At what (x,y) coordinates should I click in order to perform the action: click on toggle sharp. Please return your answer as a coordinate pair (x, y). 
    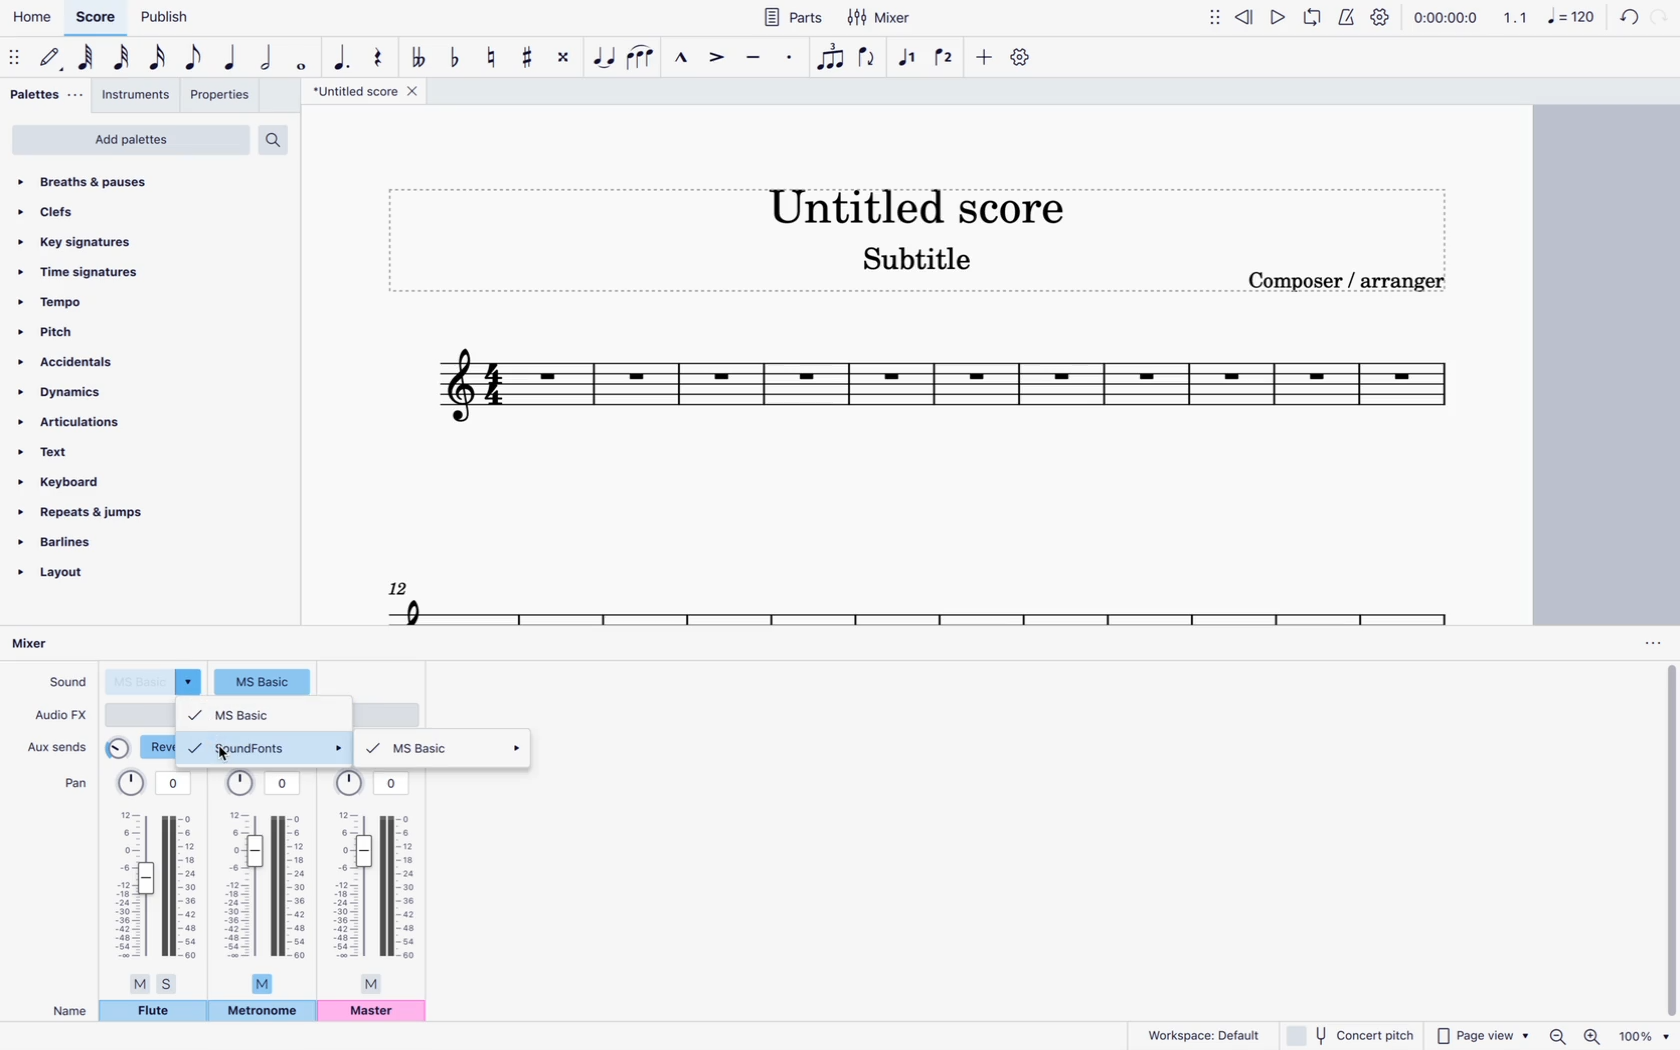
    Looking at the image, I should click on (531, 55).